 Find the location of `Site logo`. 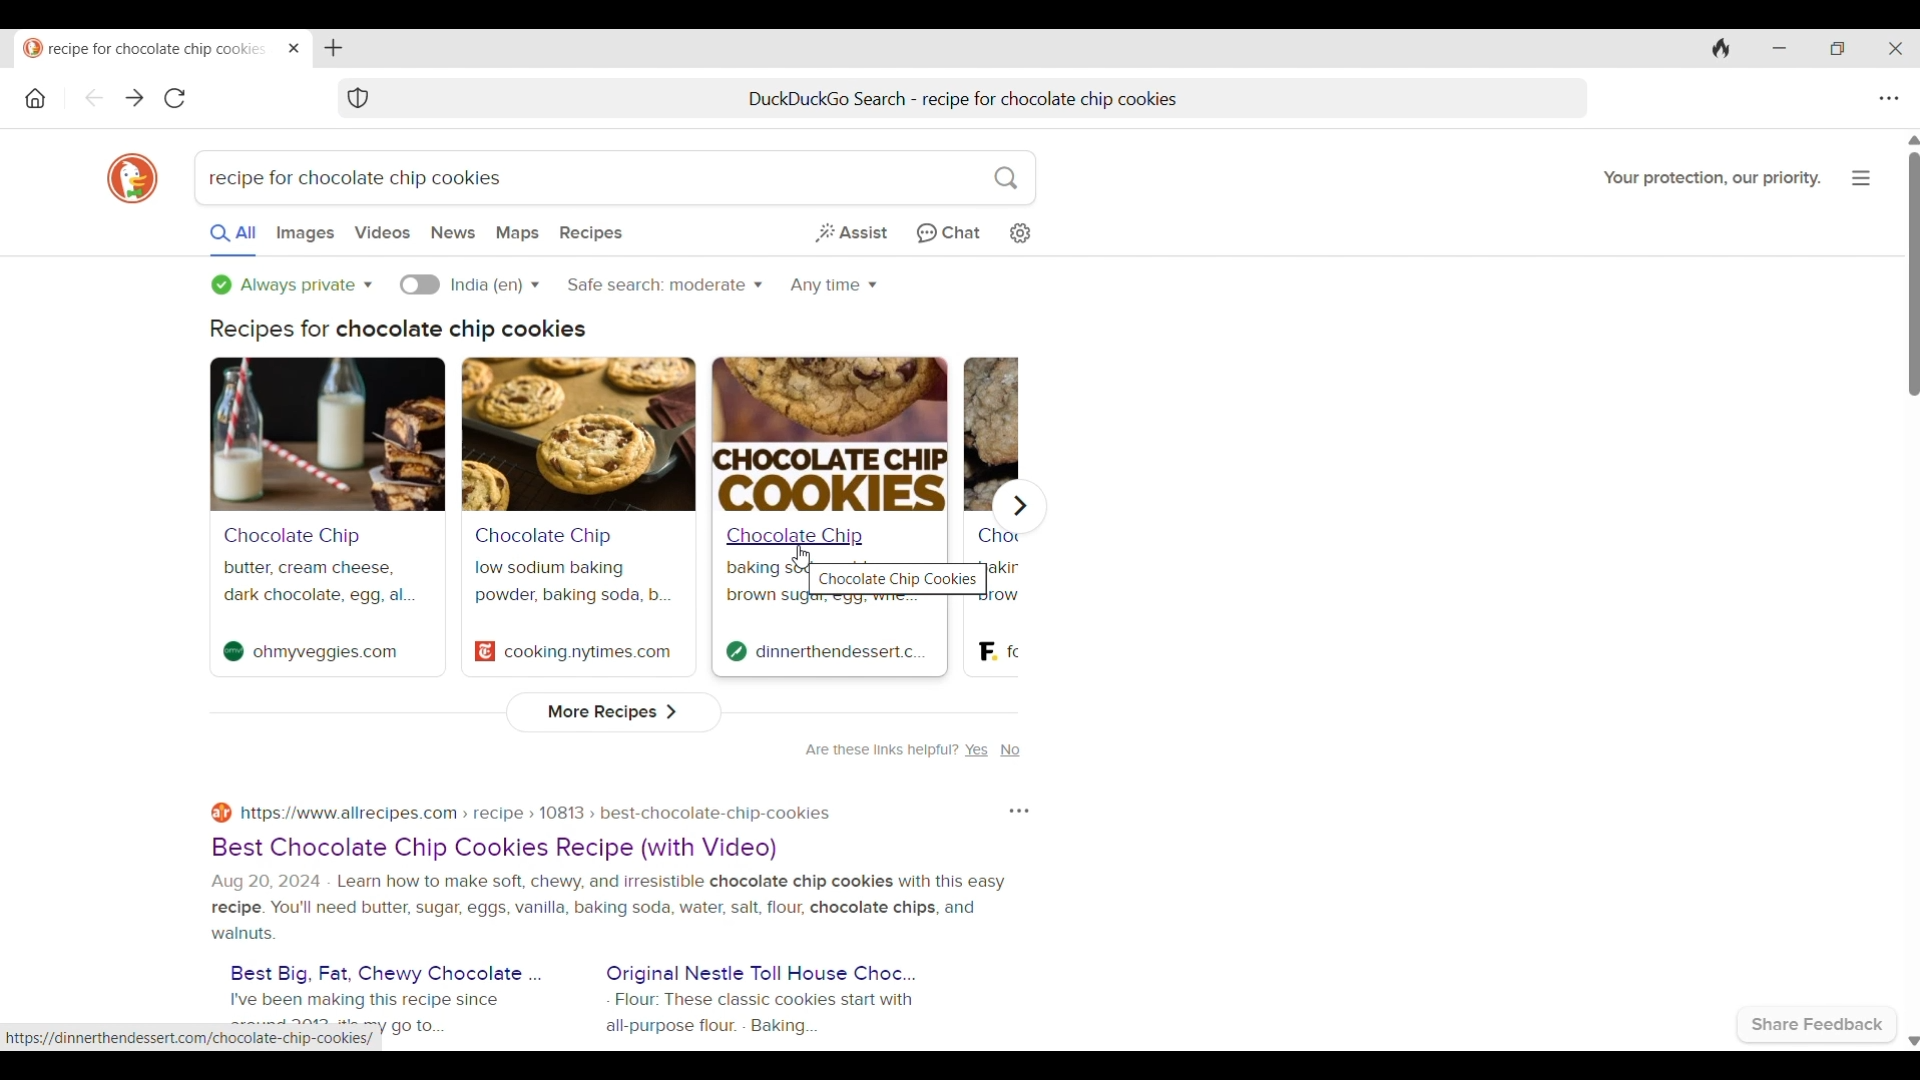

Site logo is located at coordinates (486, 651).